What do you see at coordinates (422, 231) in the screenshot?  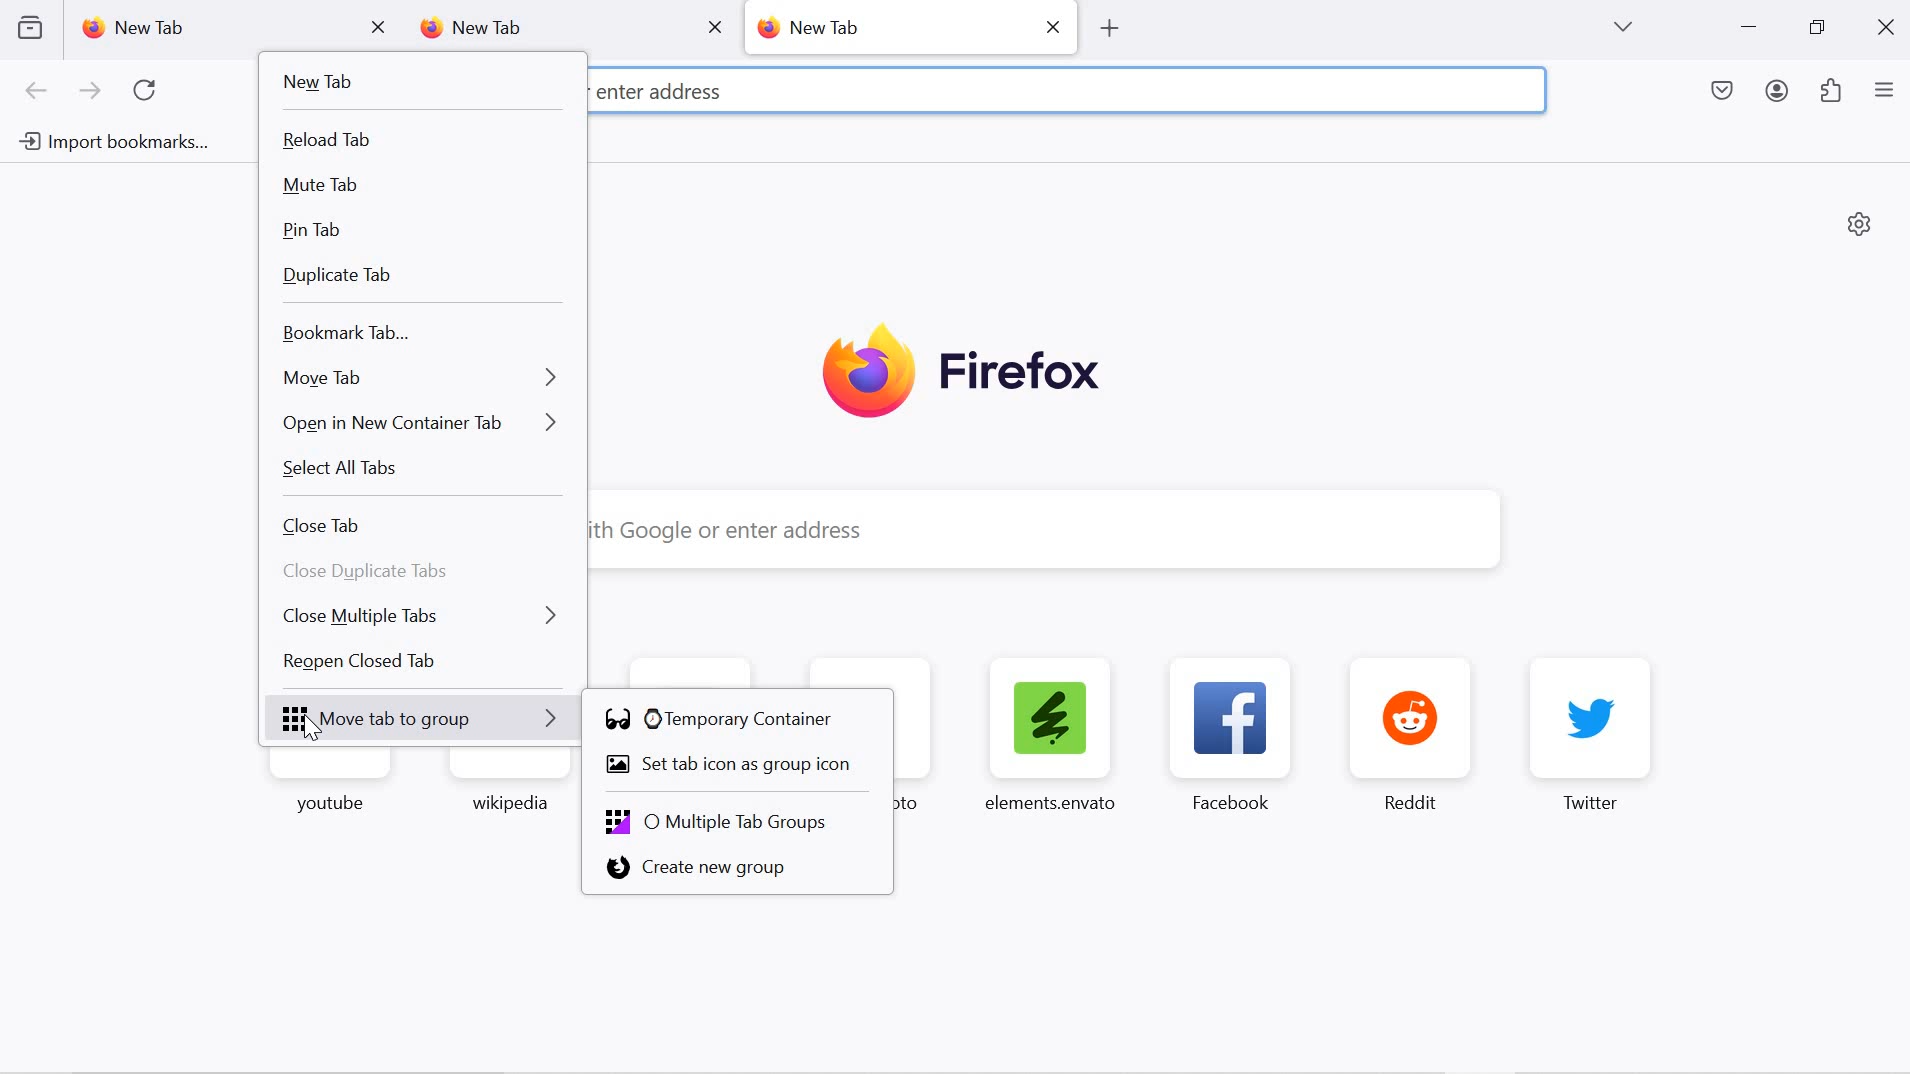 I see `pin tab` at bounding box center [422, 231].